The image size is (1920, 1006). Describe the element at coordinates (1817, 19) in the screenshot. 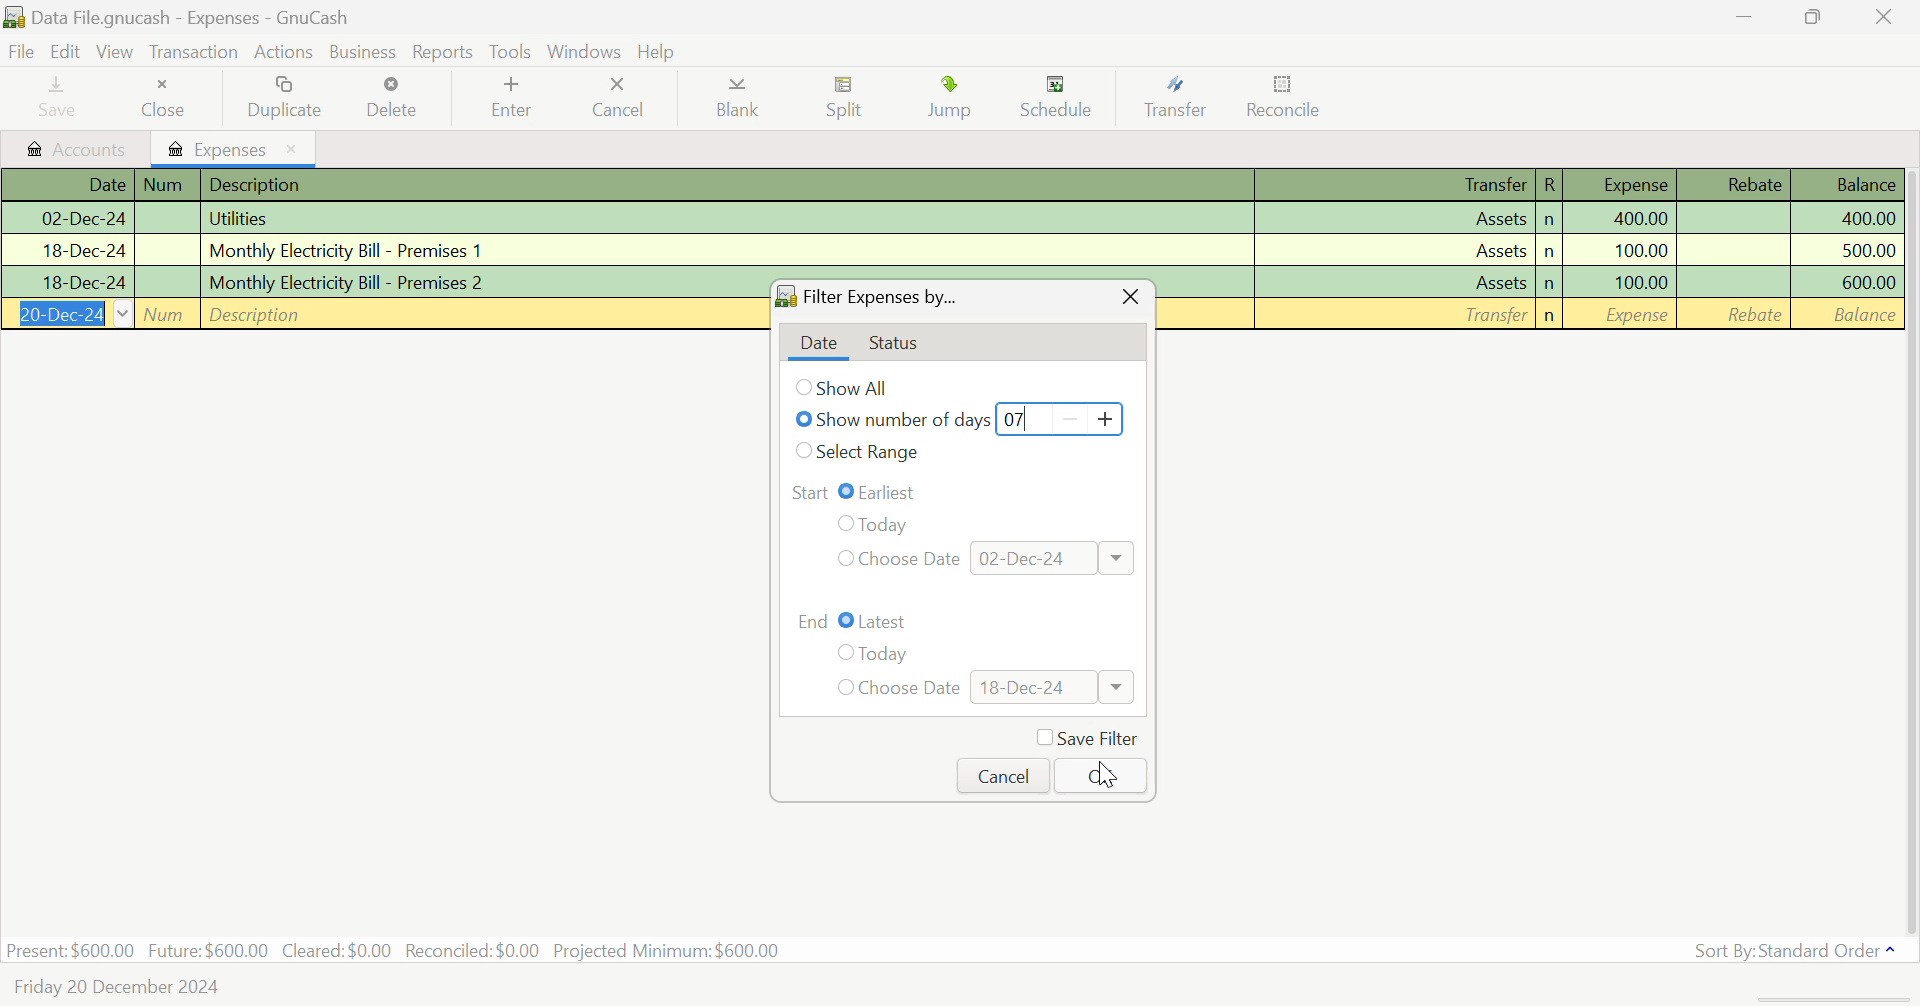

I see `Minimize` at that location.